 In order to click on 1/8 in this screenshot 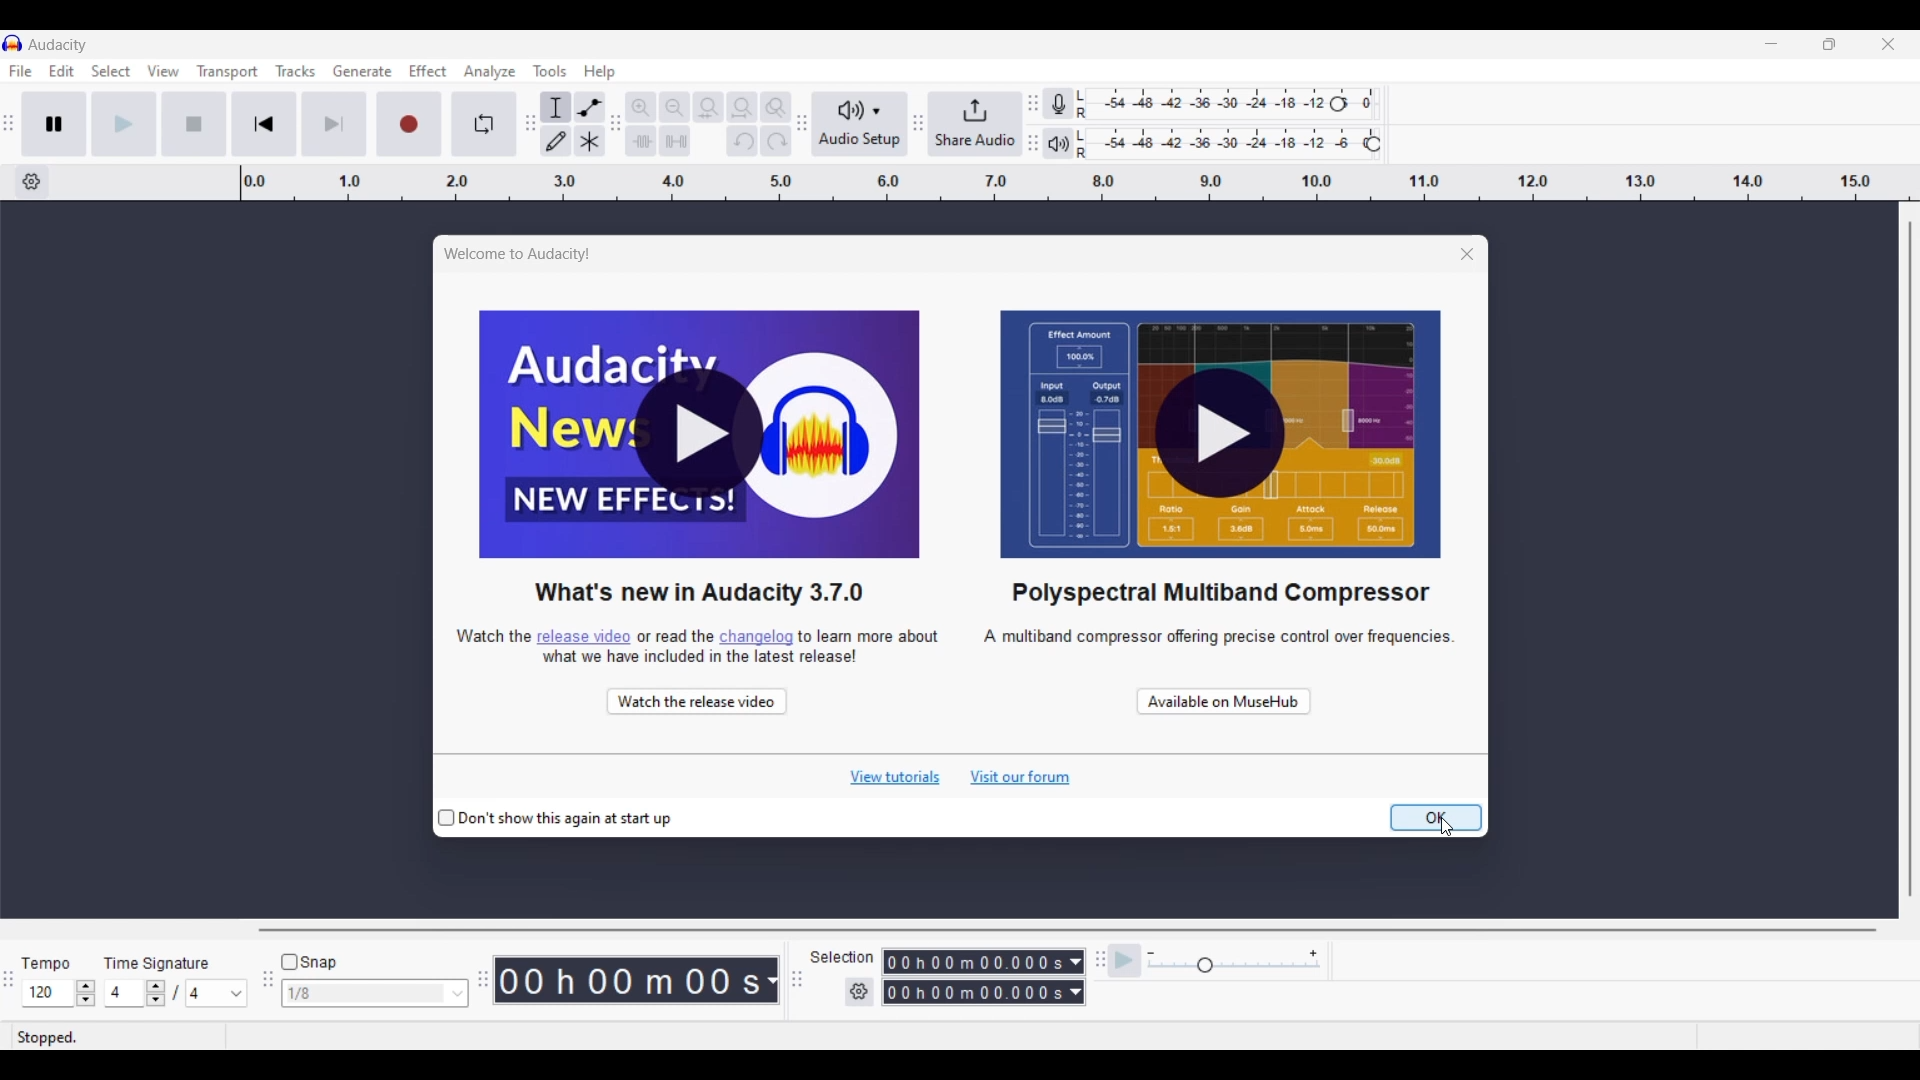, I will do `click(365, 994)`.